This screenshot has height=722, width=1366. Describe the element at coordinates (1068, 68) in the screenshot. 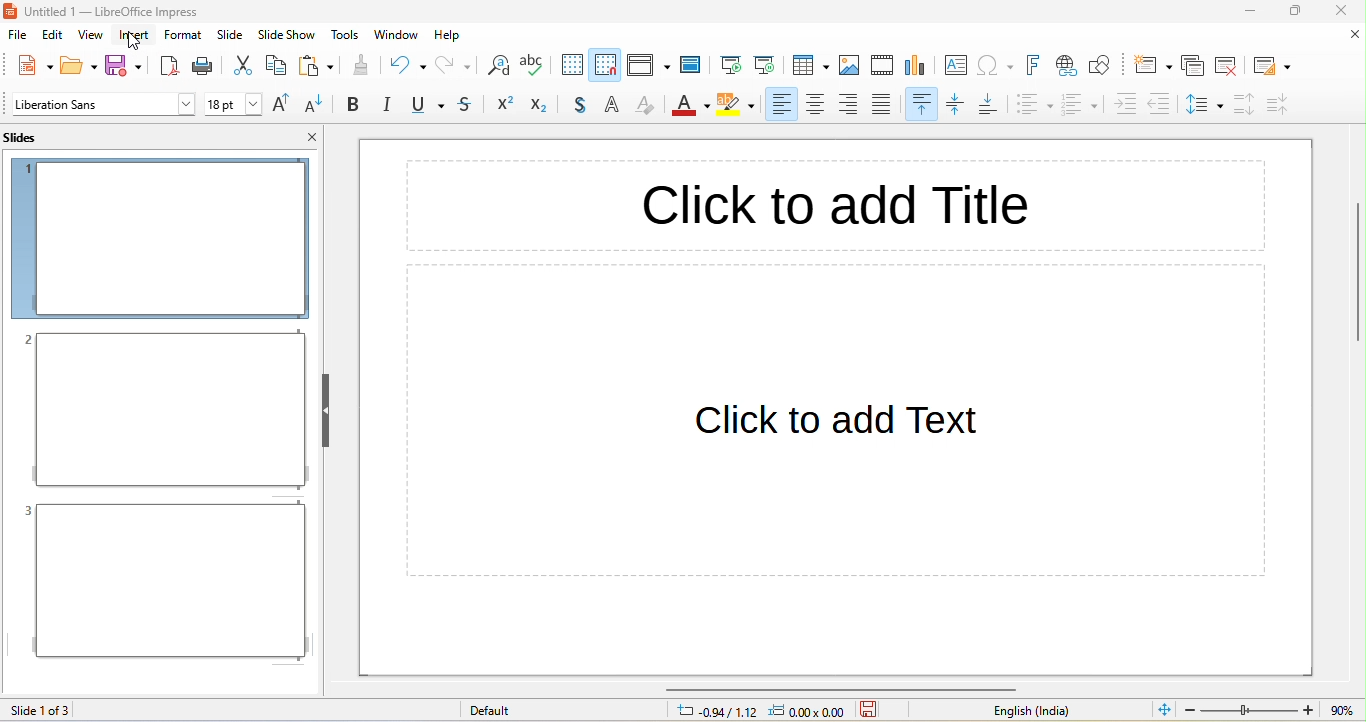

I see `hyperlink` at that location.